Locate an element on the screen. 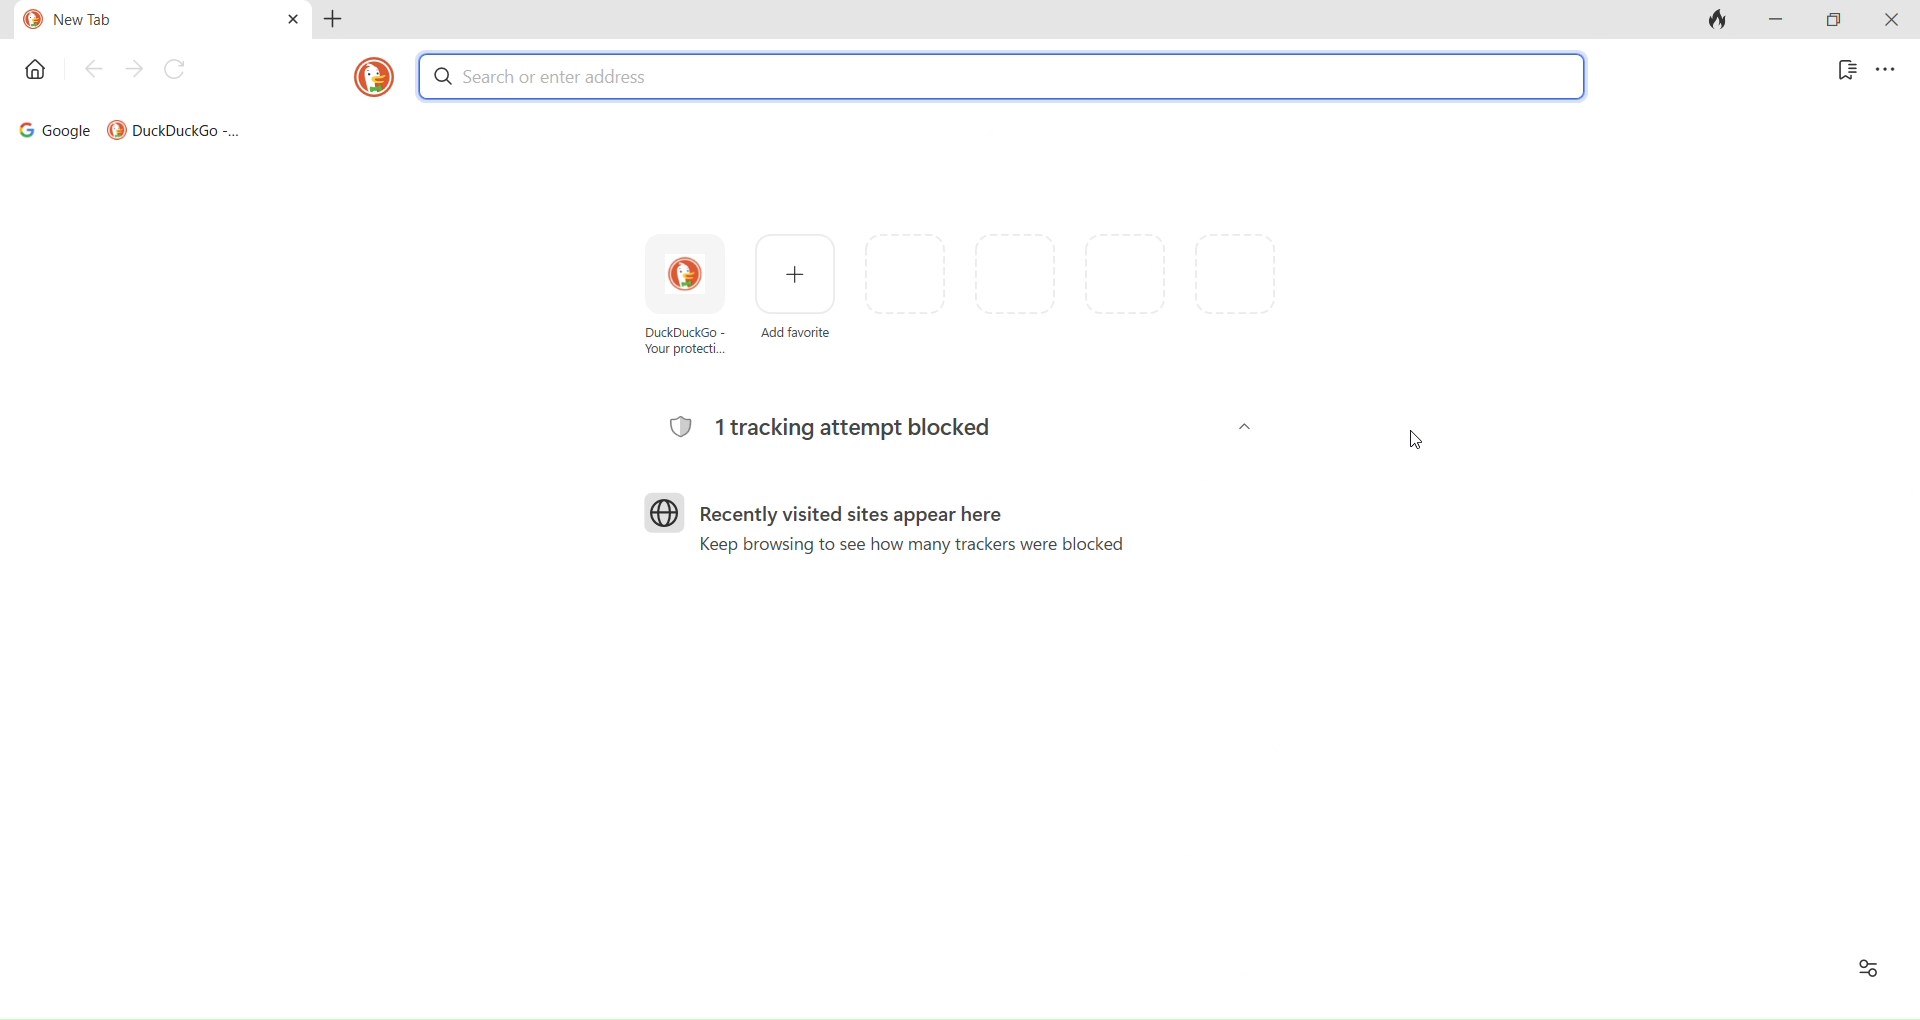 The image size is (1920, 1020). menu is located at coordinates (1891, 74).